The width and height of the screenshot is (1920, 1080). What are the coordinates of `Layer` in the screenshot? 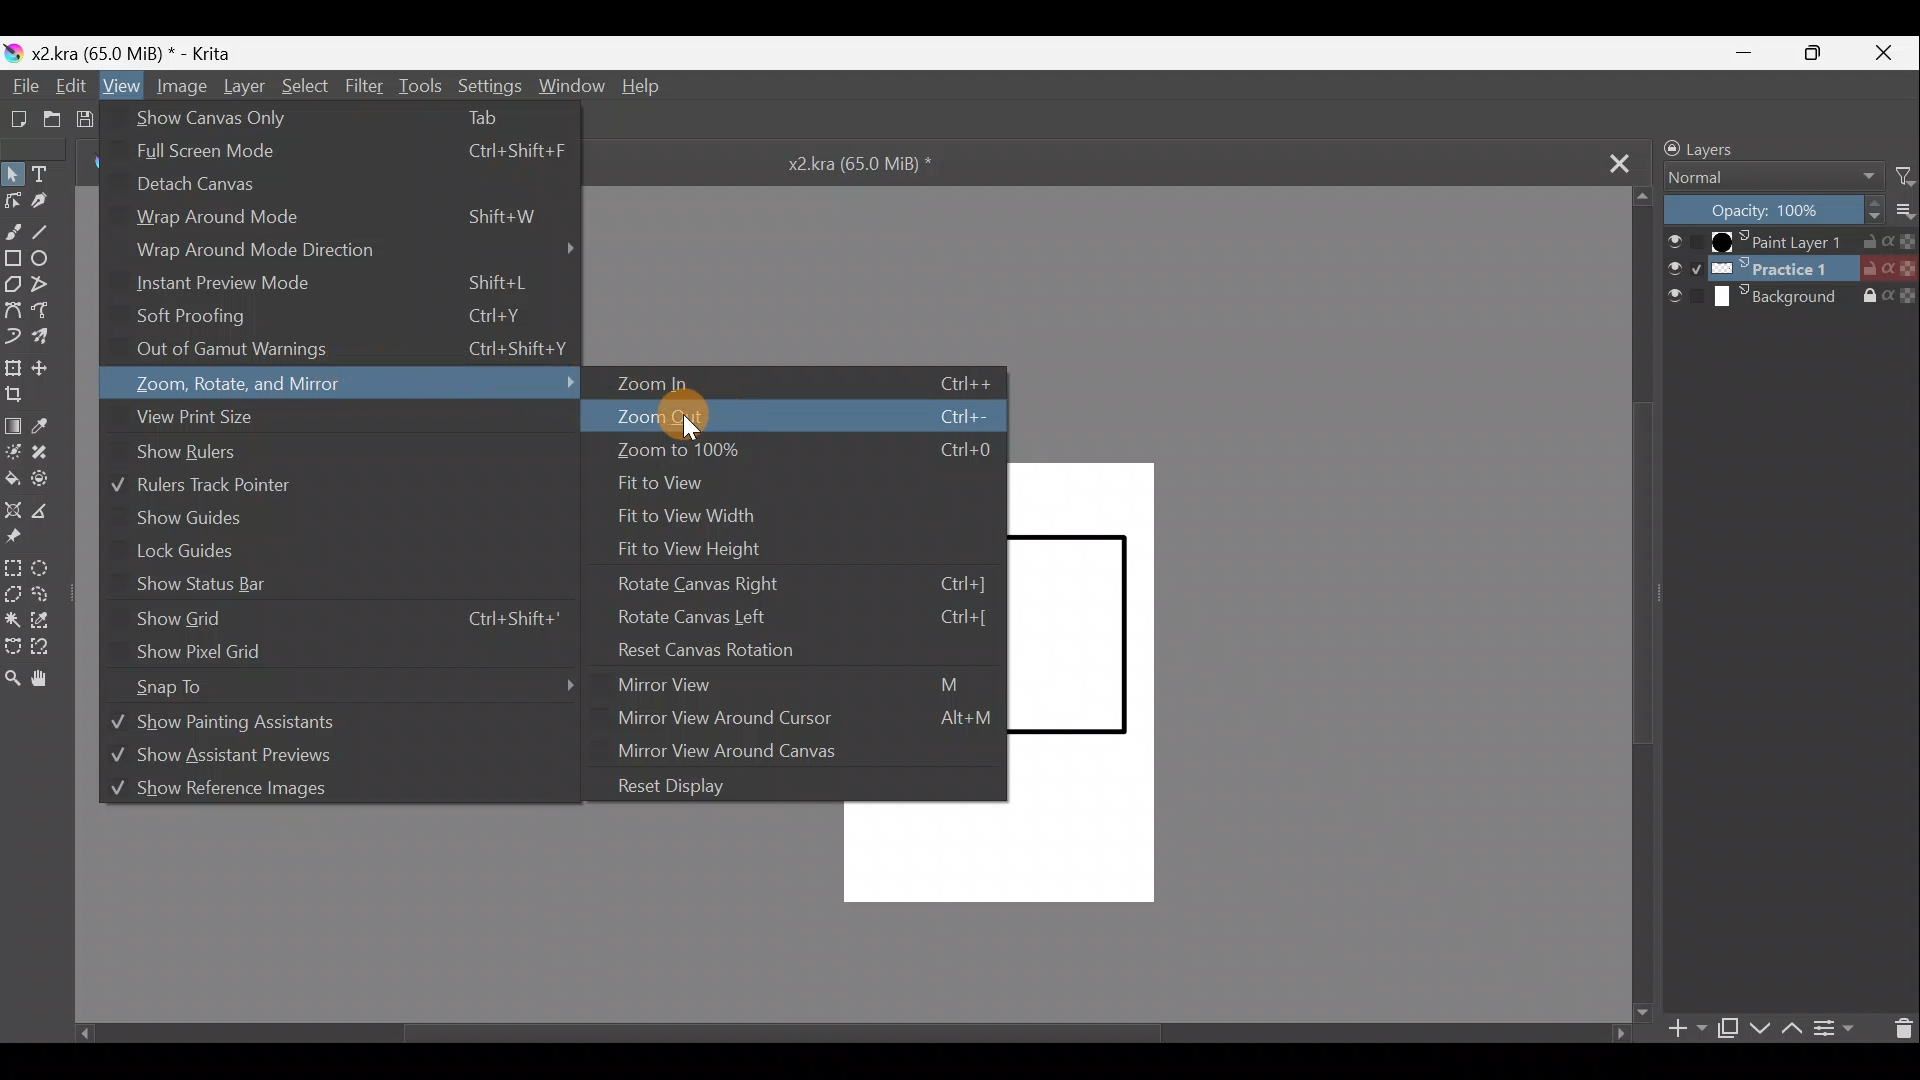 It's located at (242, 89).